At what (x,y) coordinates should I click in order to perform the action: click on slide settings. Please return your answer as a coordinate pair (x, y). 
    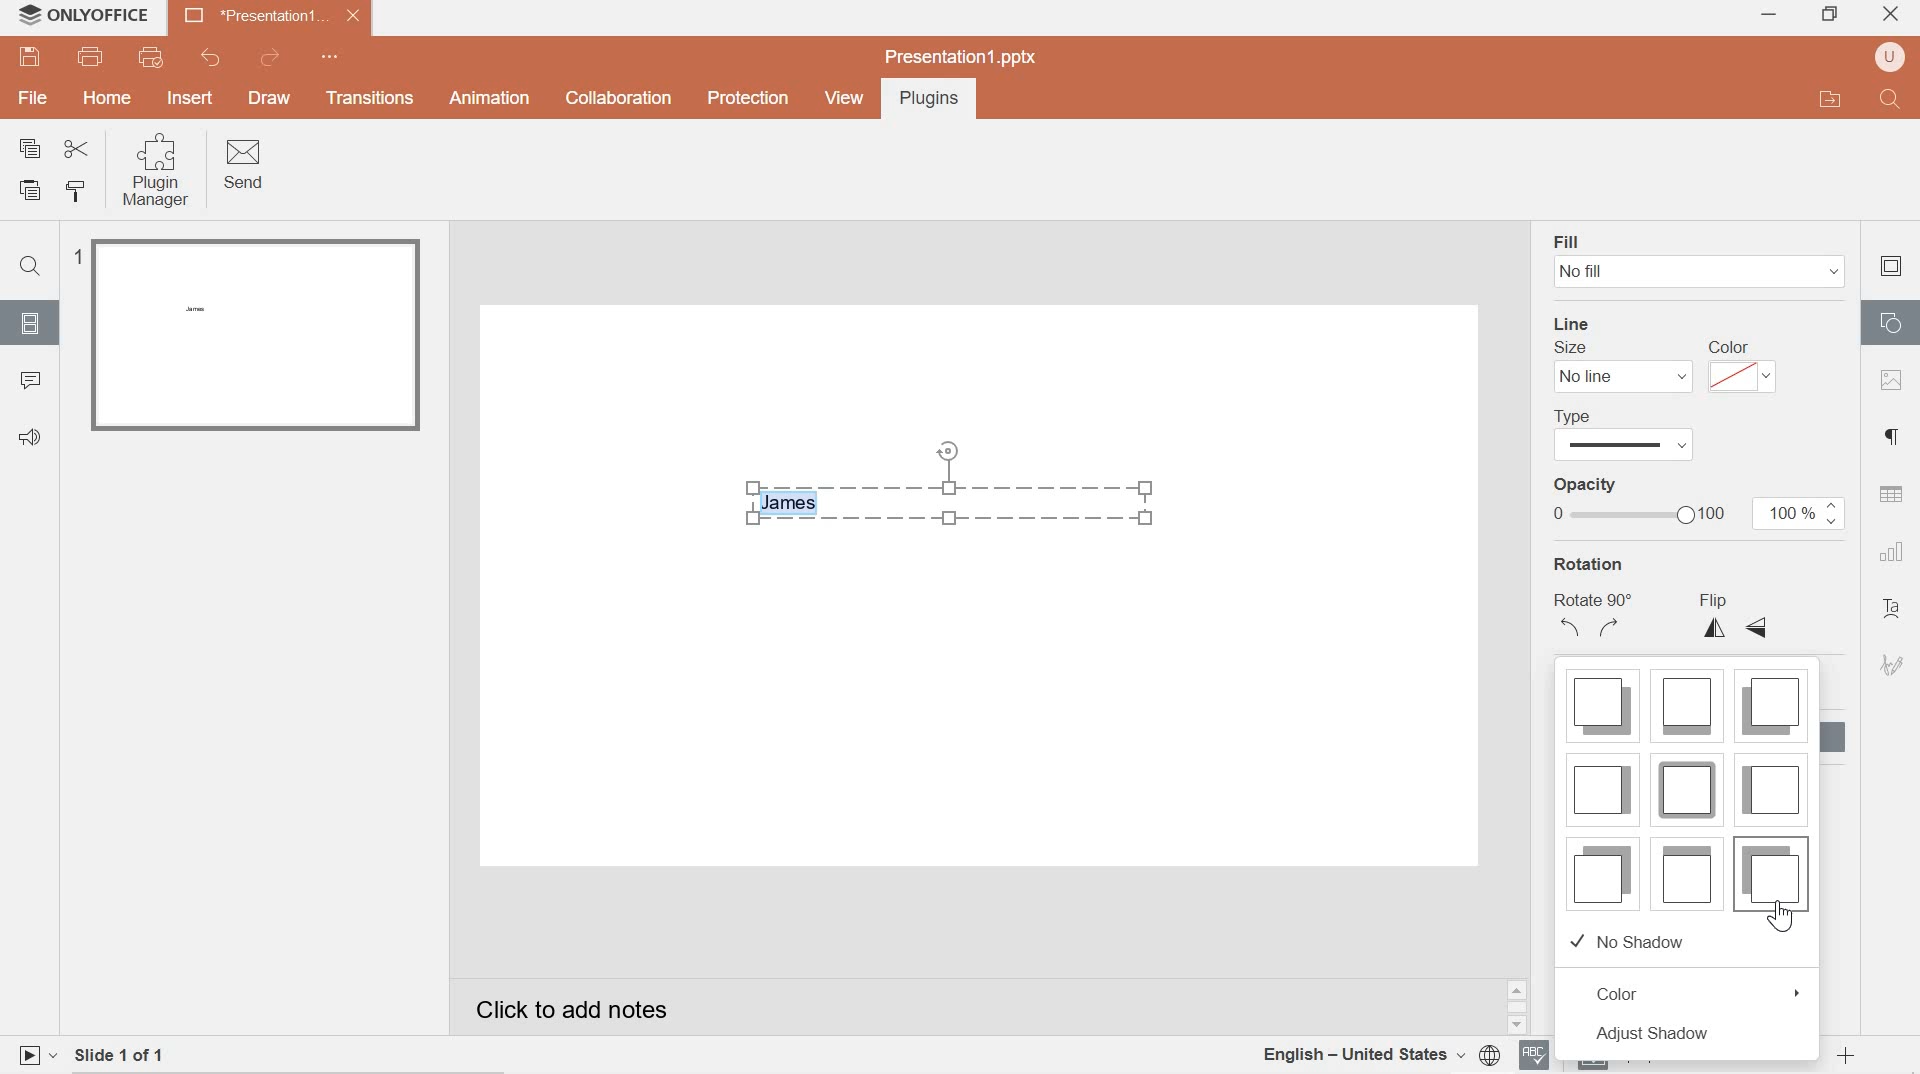
    Looking at the image, I should click on (1891, 266).